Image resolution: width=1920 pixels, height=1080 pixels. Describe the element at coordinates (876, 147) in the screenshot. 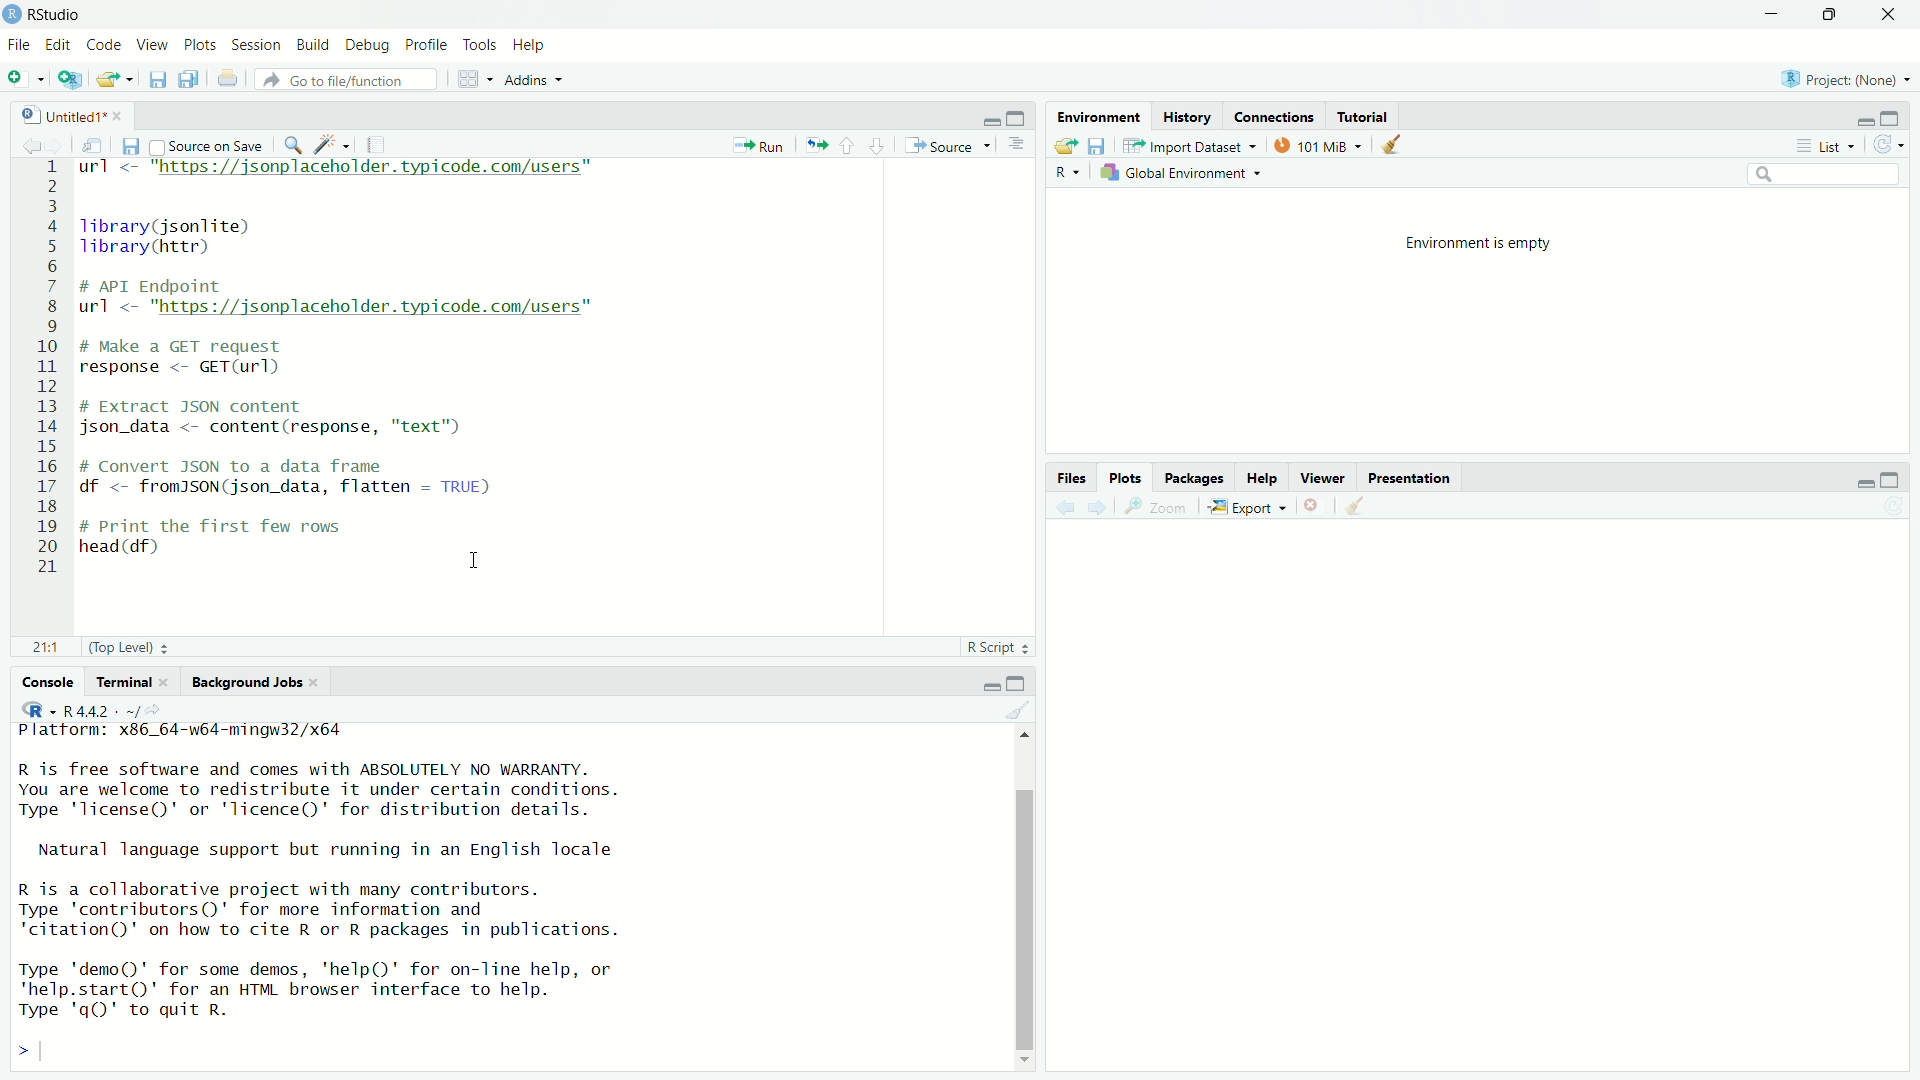

I see `Go to next section` at that location.